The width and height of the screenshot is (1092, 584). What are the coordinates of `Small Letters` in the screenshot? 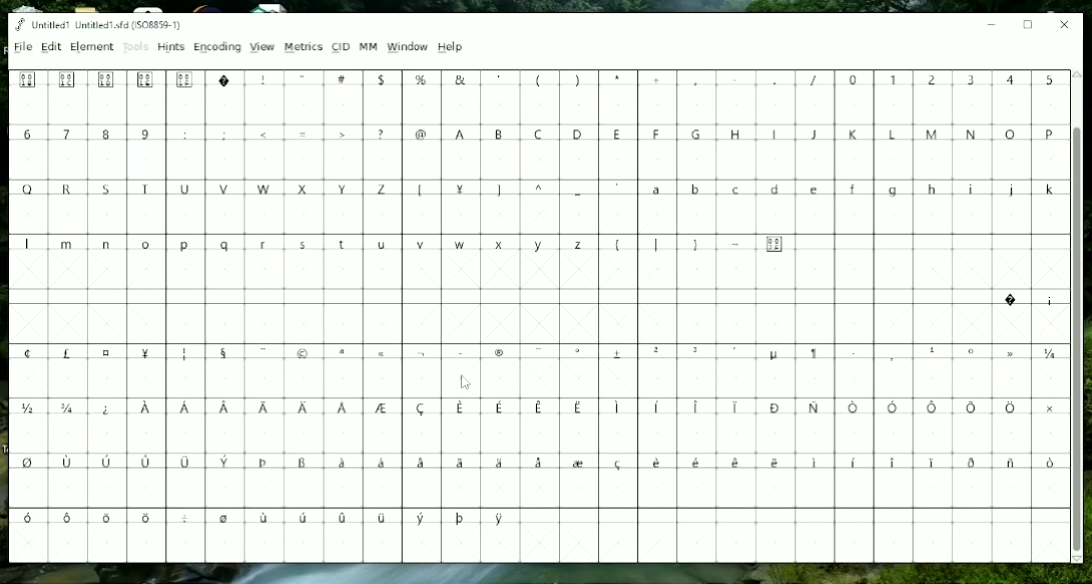 It's located at (853, 191).